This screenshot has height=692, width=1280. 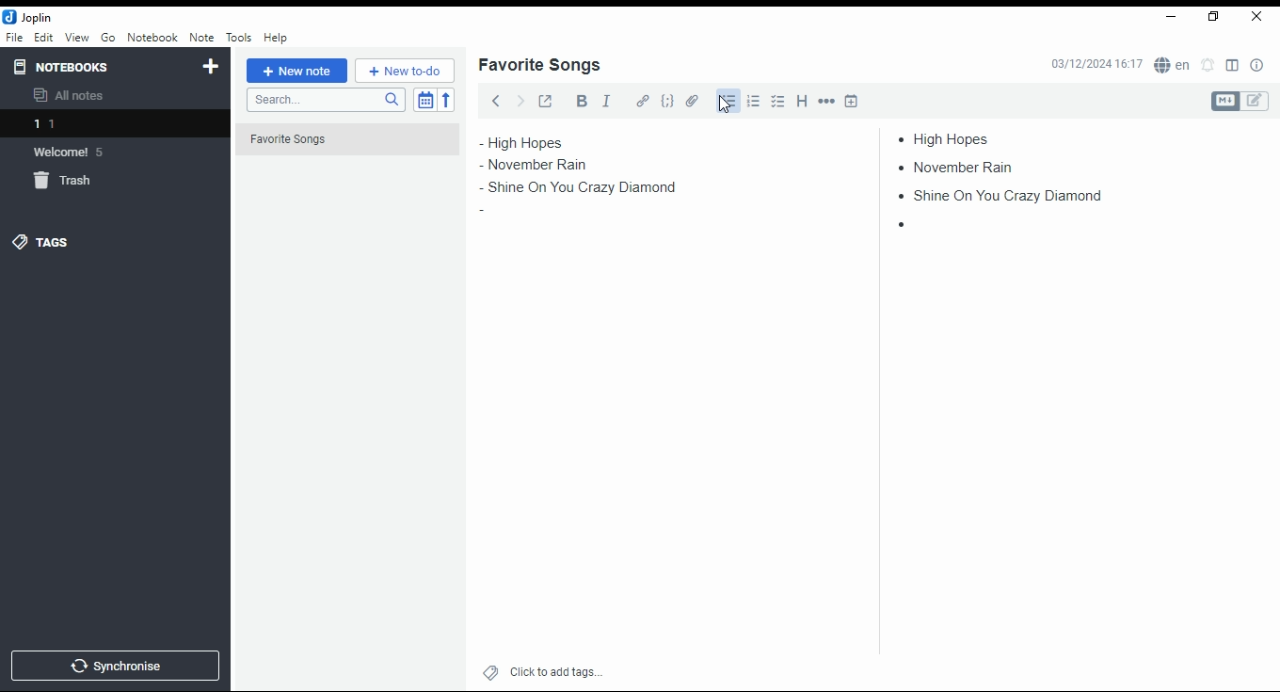 What do you see at coordinates (643, 100) in the screenshot?
I see `hyperlink` at bounding box center [643, 100].